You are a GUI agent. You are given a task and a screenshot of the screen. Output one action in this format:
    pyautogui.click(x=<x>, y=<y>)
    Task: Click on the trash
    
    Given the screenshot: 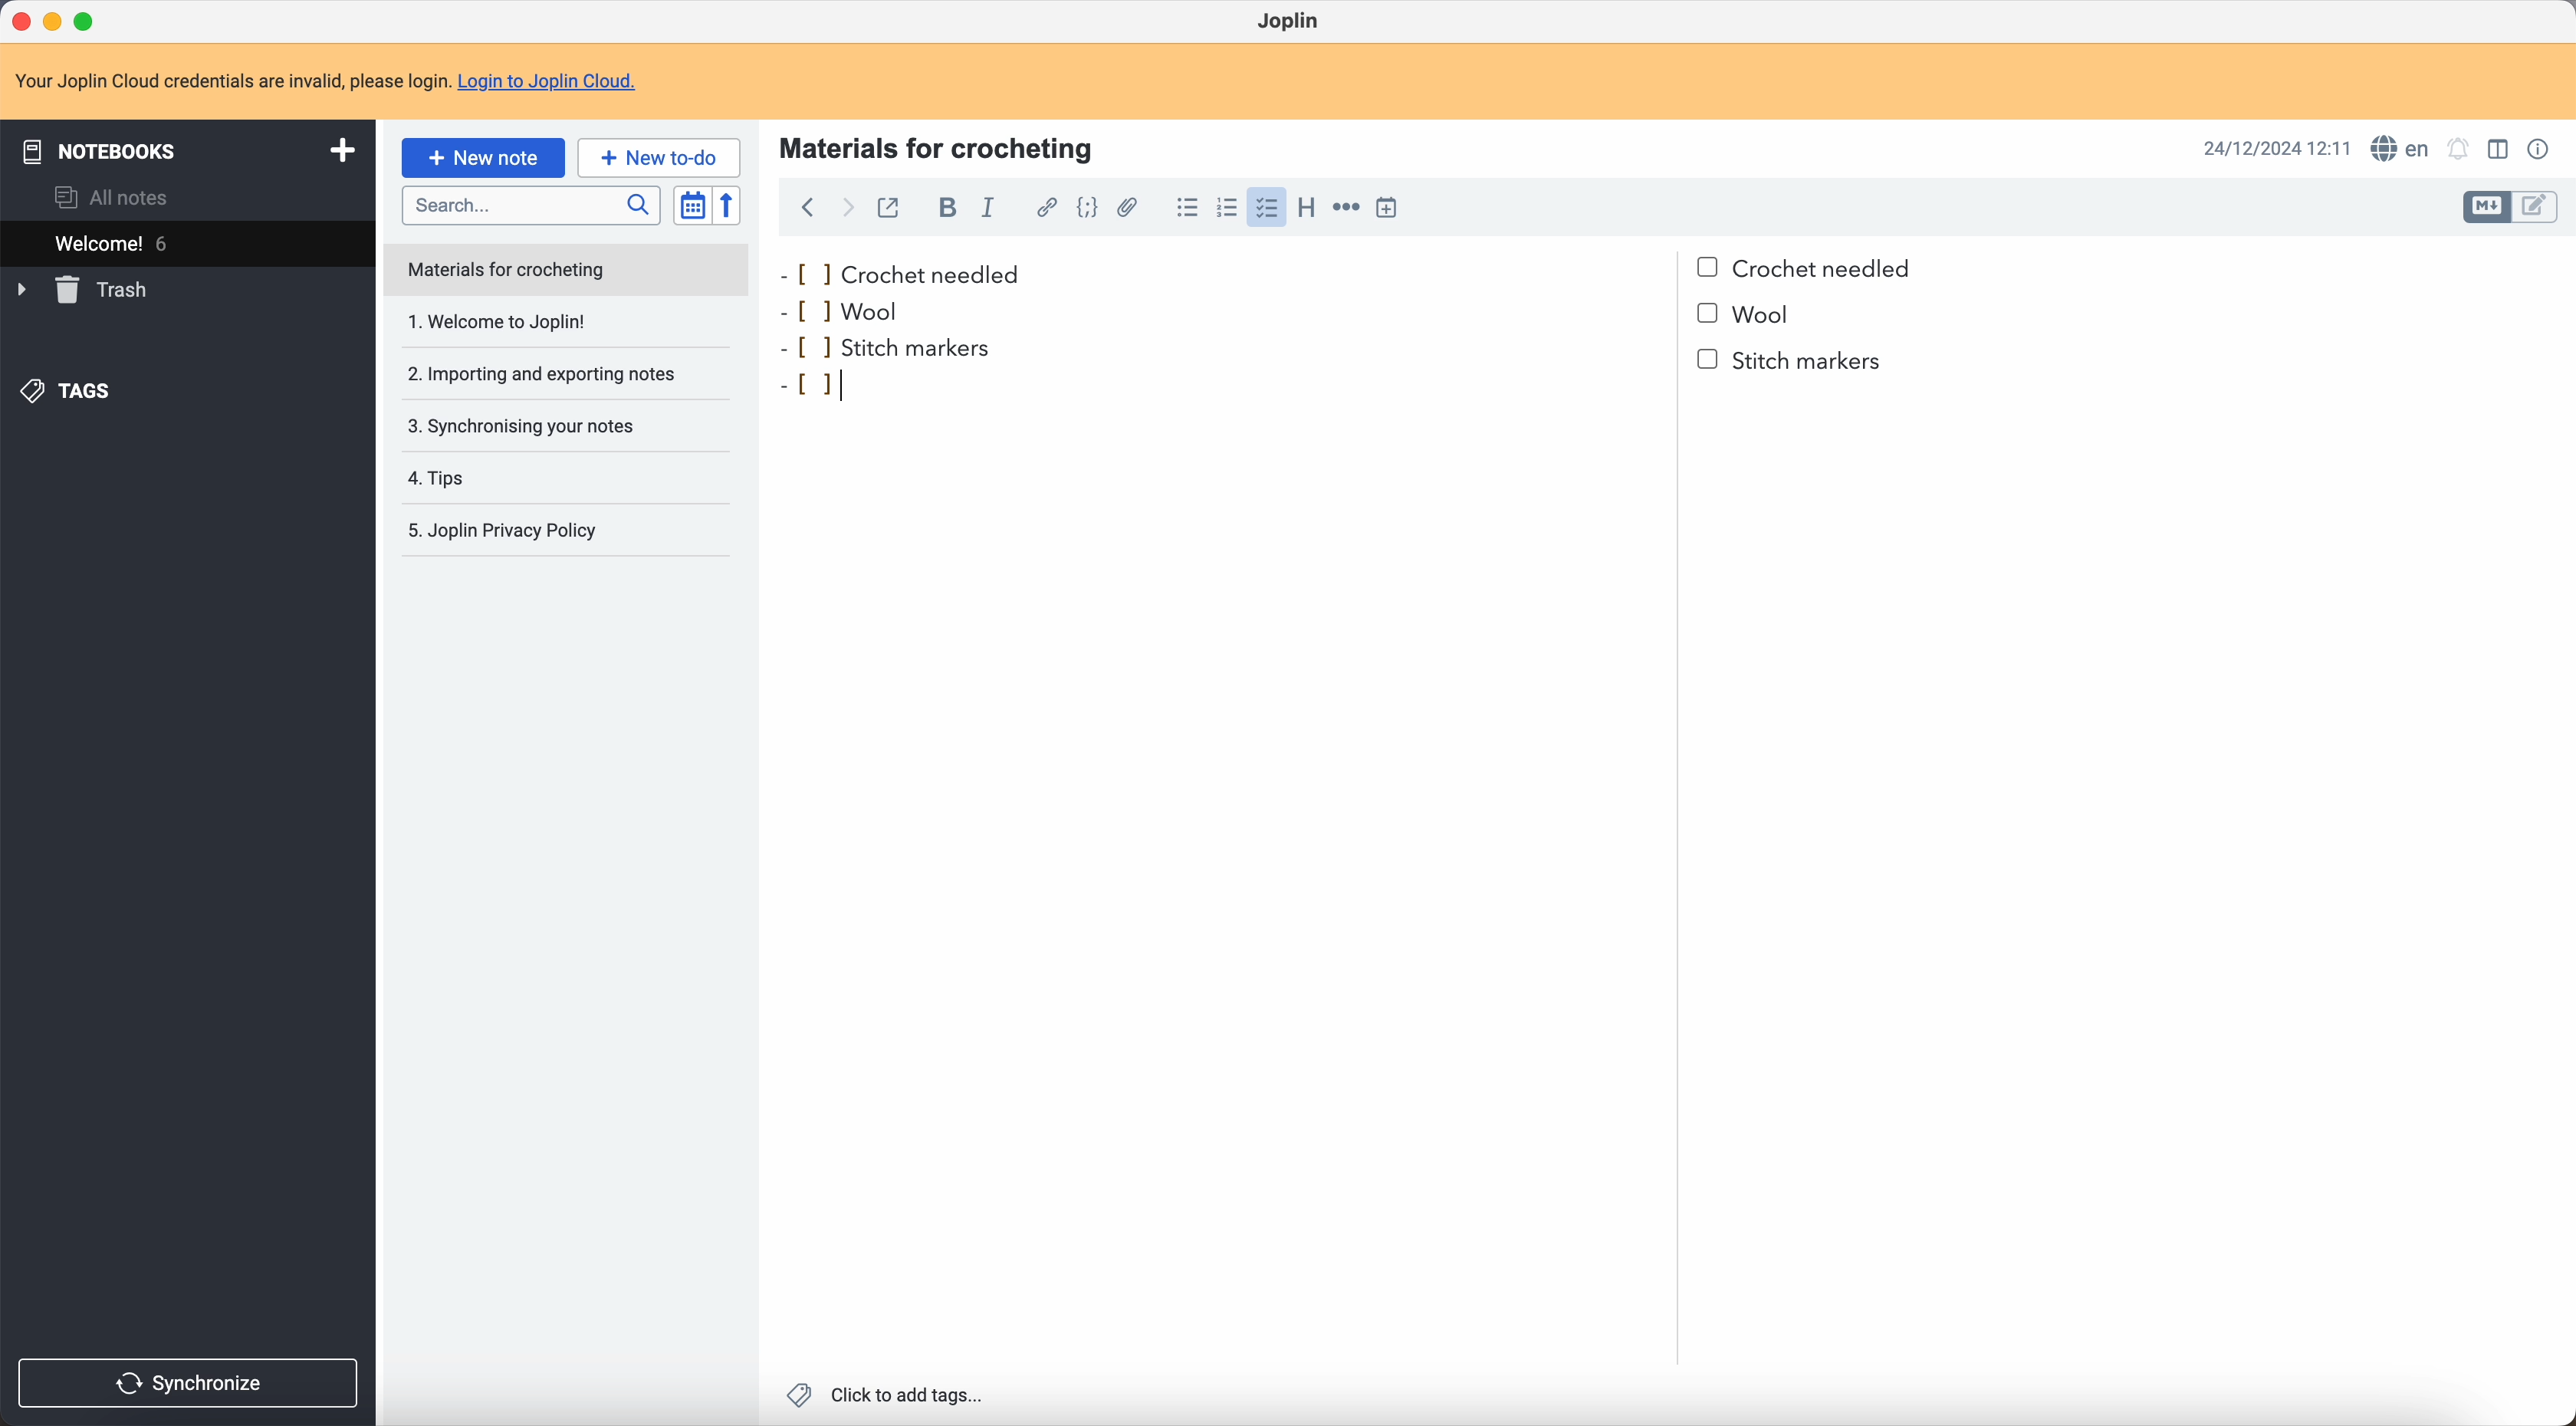 What is the action you would take?
    pyautogui.click(x=86, y=290)
    